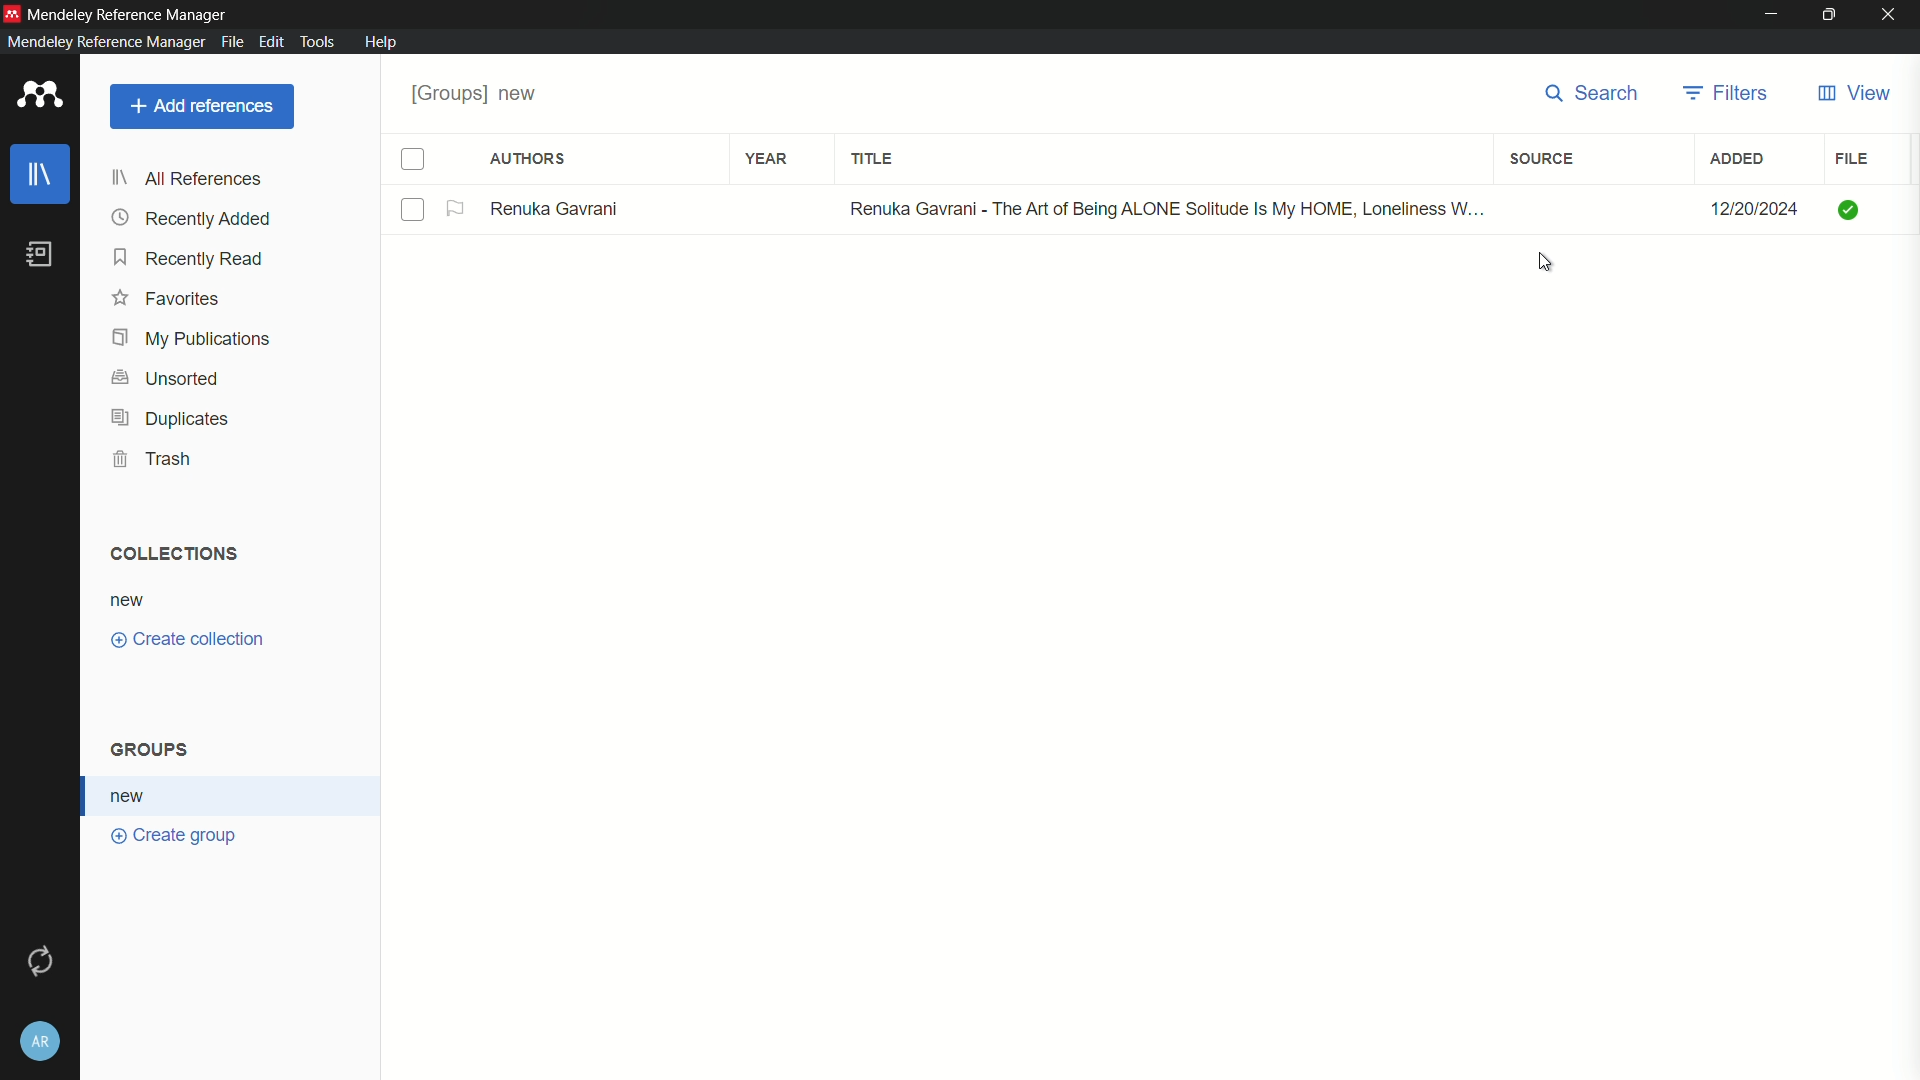 This screenshot has height=1080, width=1920. I want to click on mendeley reference manager, so click(103, 42).